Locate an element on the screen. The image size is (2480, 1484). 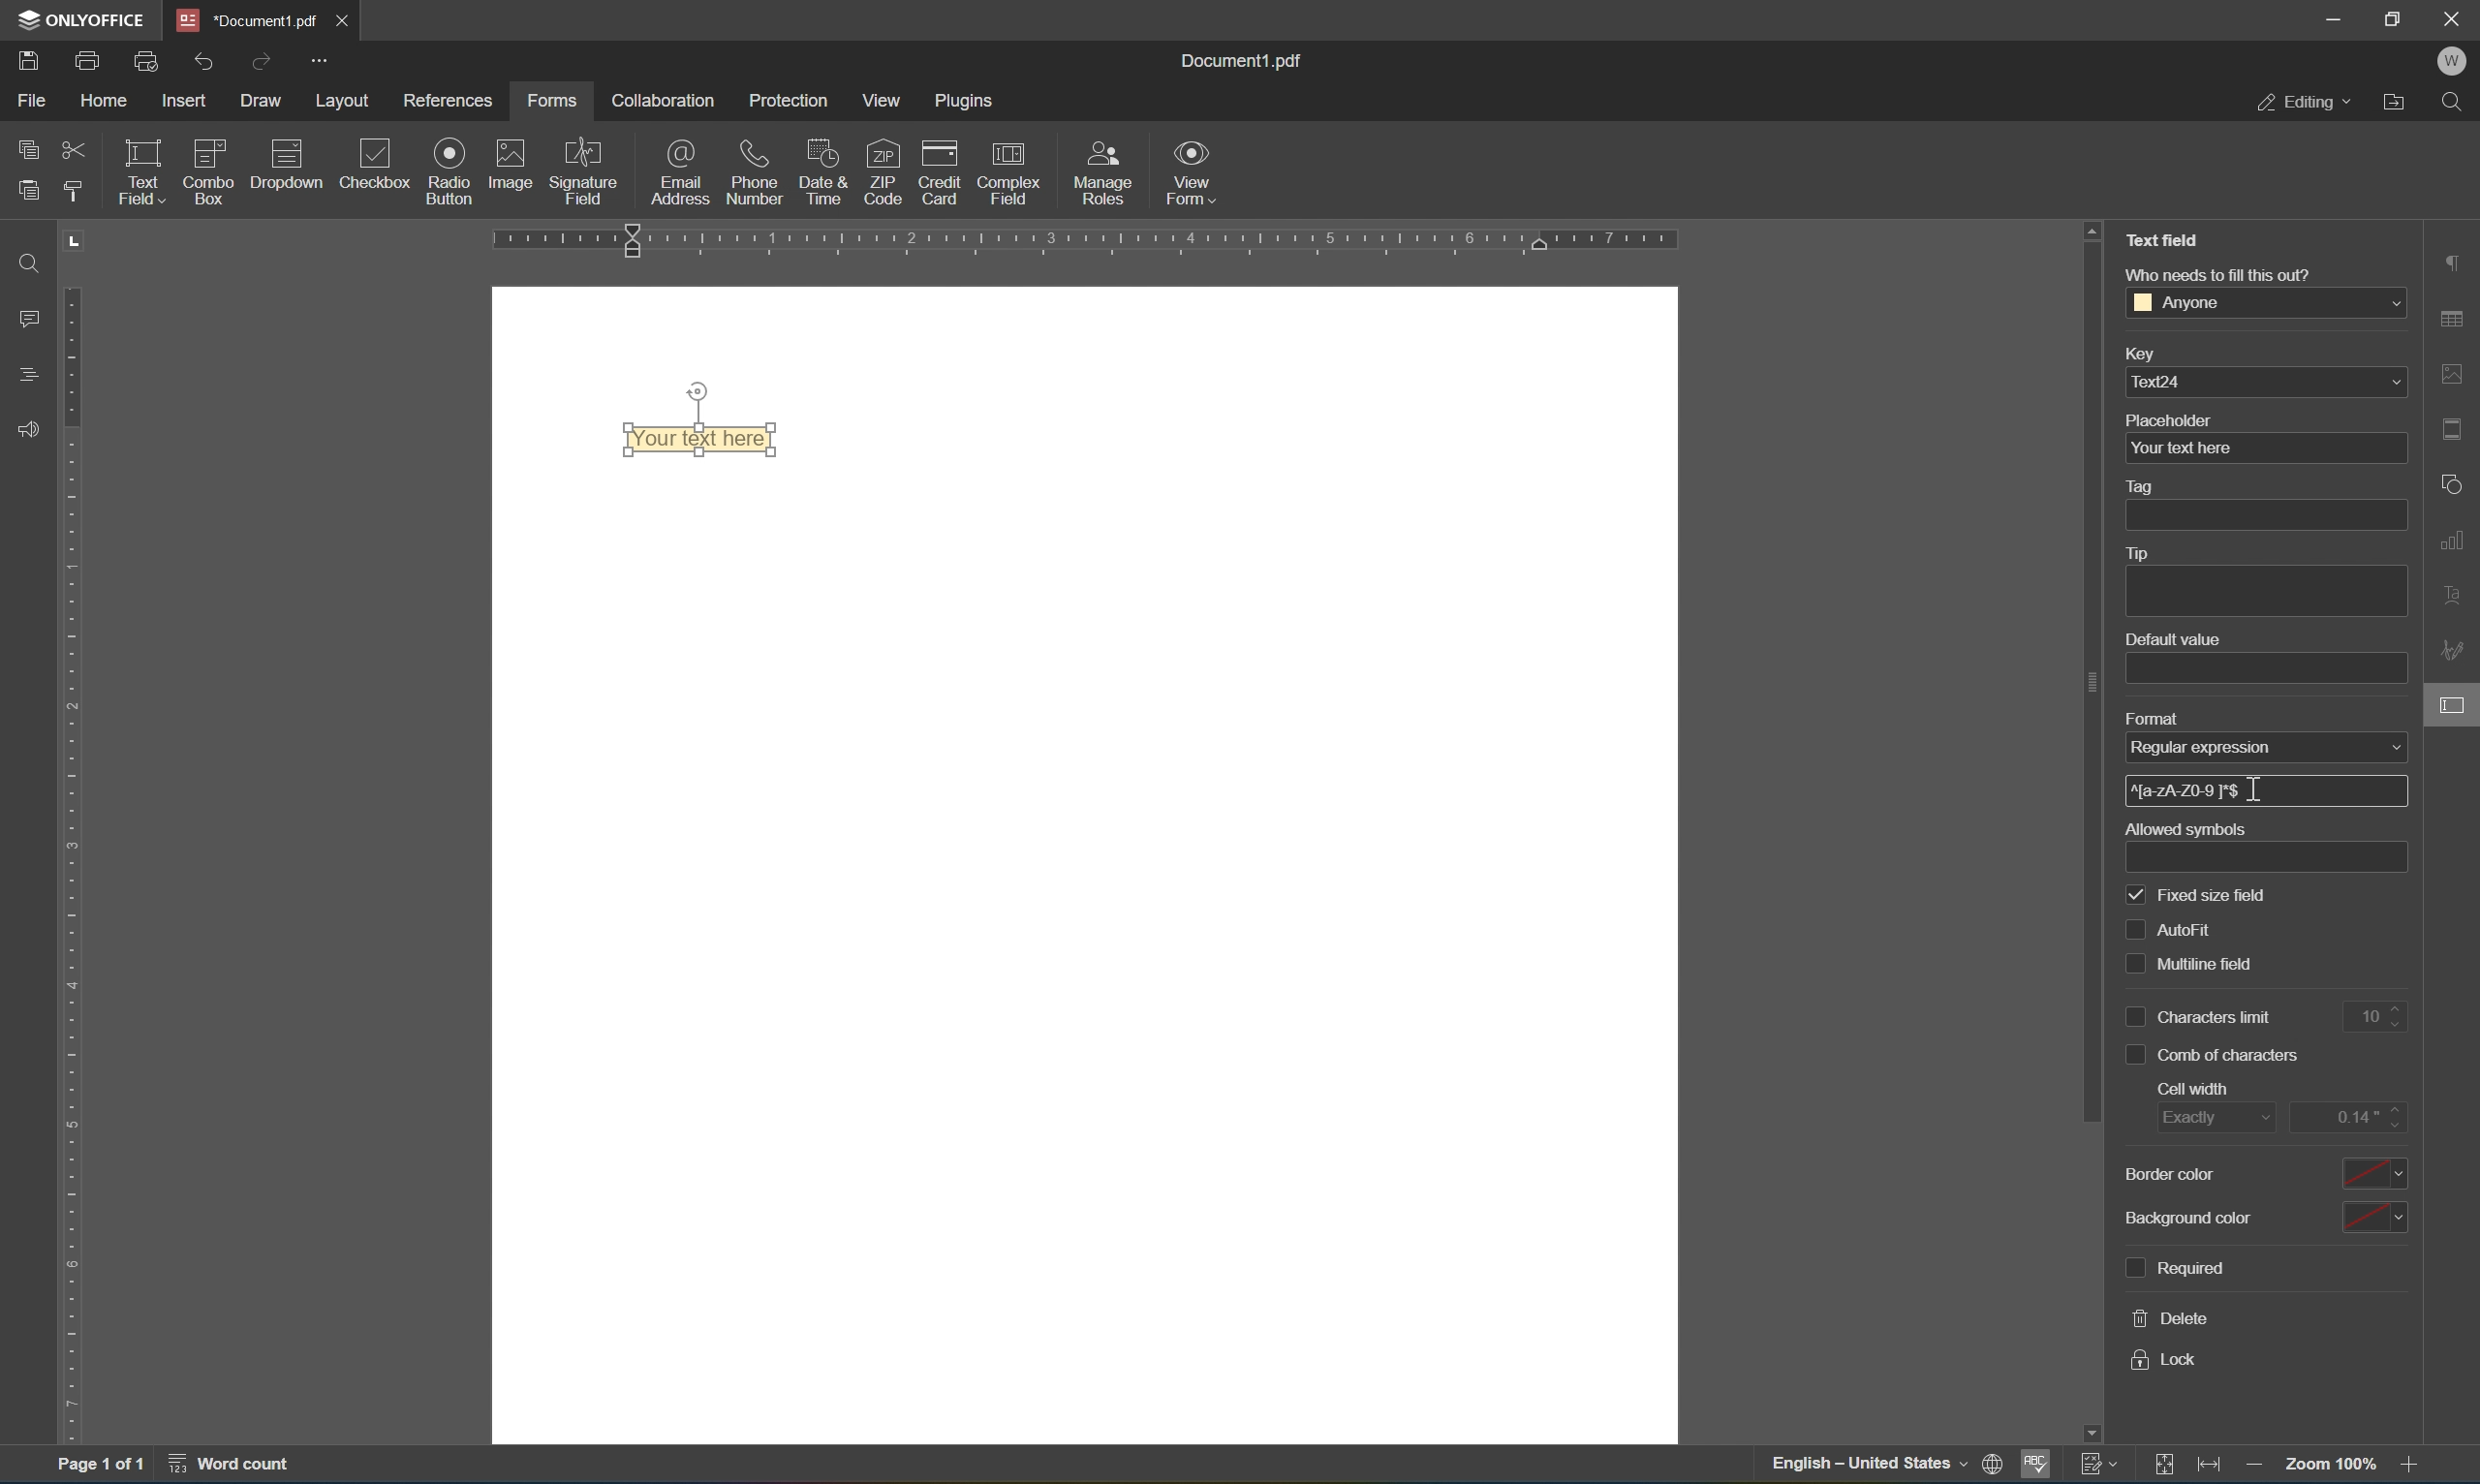
zoom in is located at coordinates (2416, 1466).